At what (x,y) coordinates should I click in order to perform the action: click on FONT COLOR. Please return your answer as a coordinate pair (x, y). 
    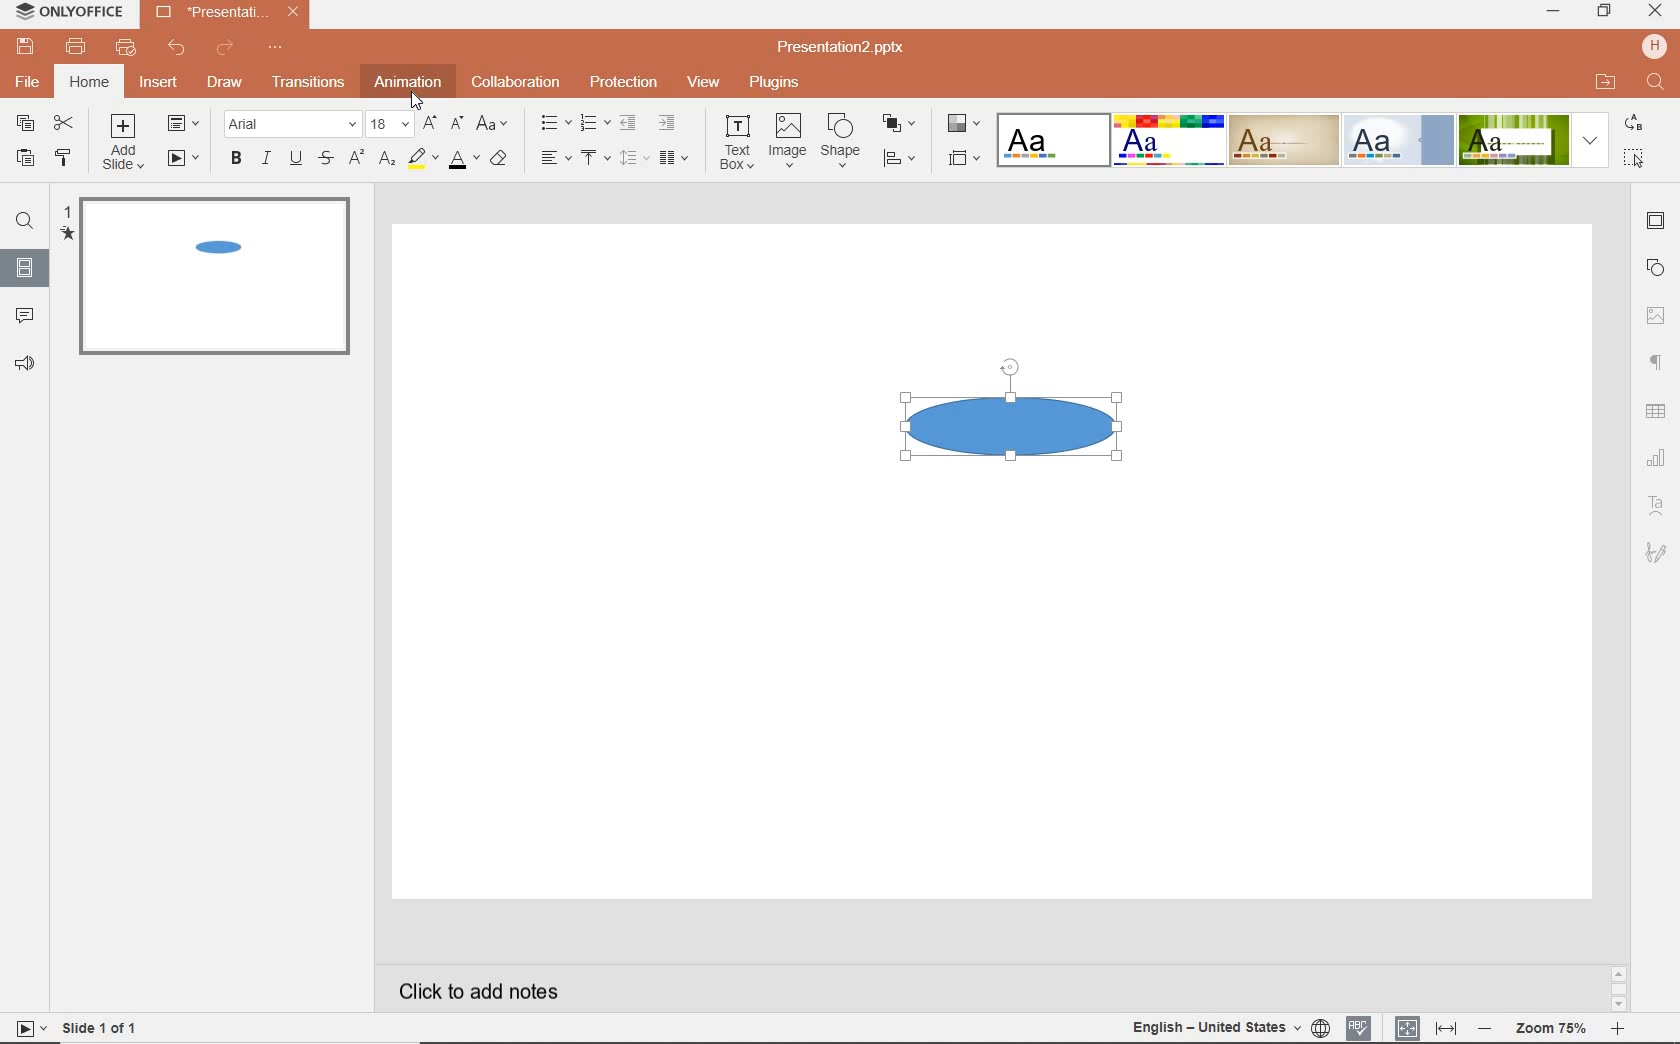
    Looking at the image, I should click on (465, 162).